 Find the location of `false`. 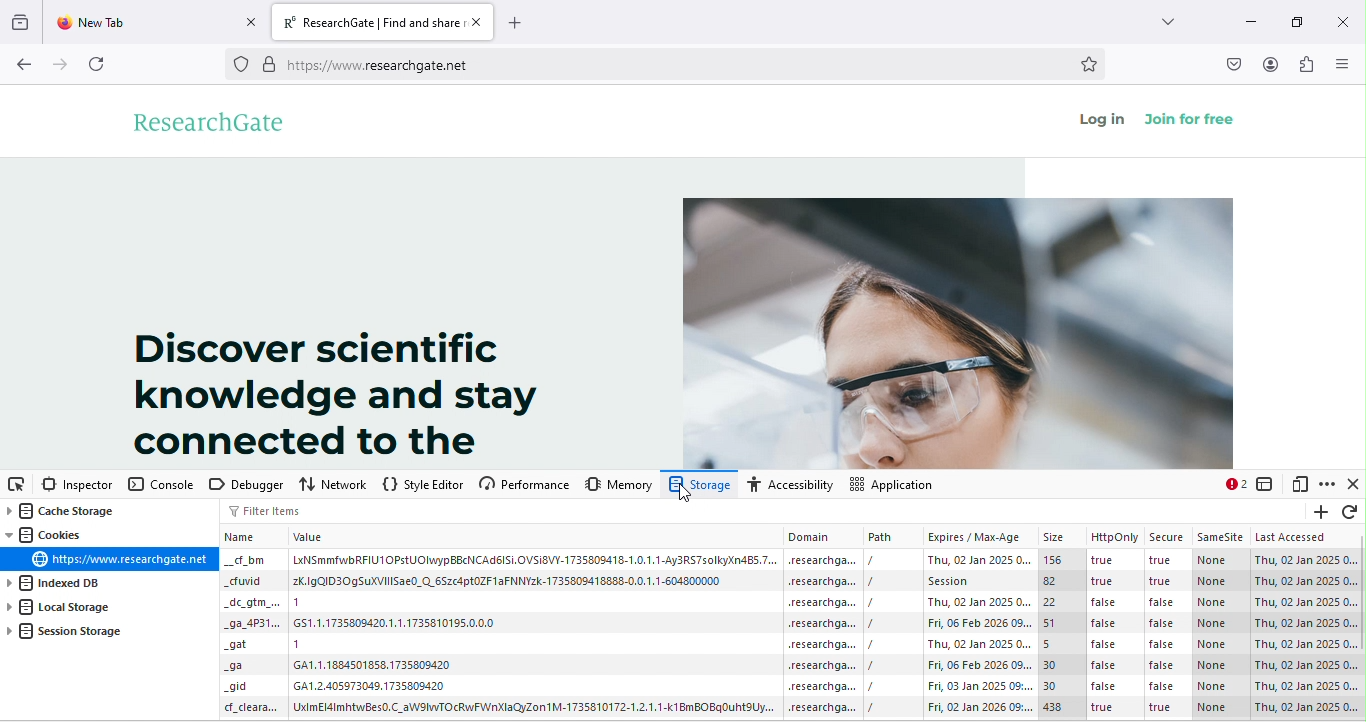

false is located at coordinates (1105, 645).